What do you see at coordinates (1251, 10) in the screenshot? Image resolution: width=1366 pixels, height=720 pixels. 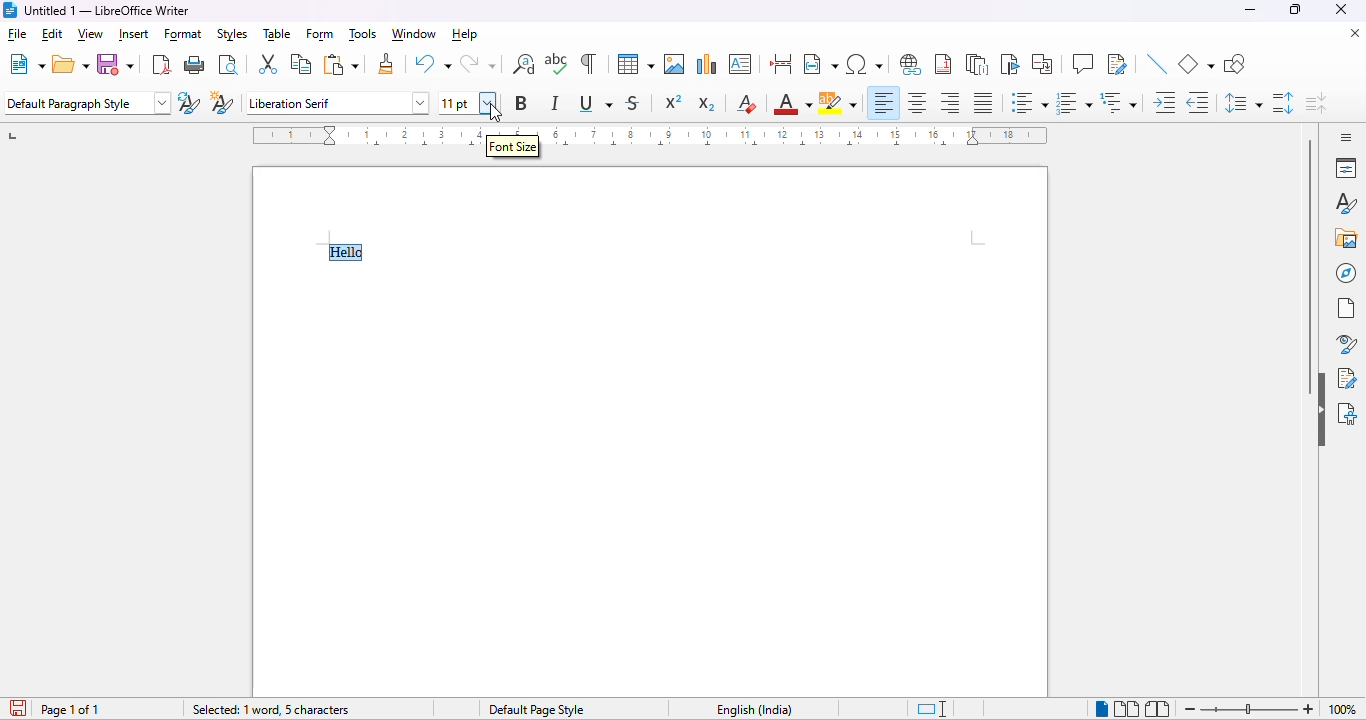 I see `minimize` at bounding box center [1251, 10].